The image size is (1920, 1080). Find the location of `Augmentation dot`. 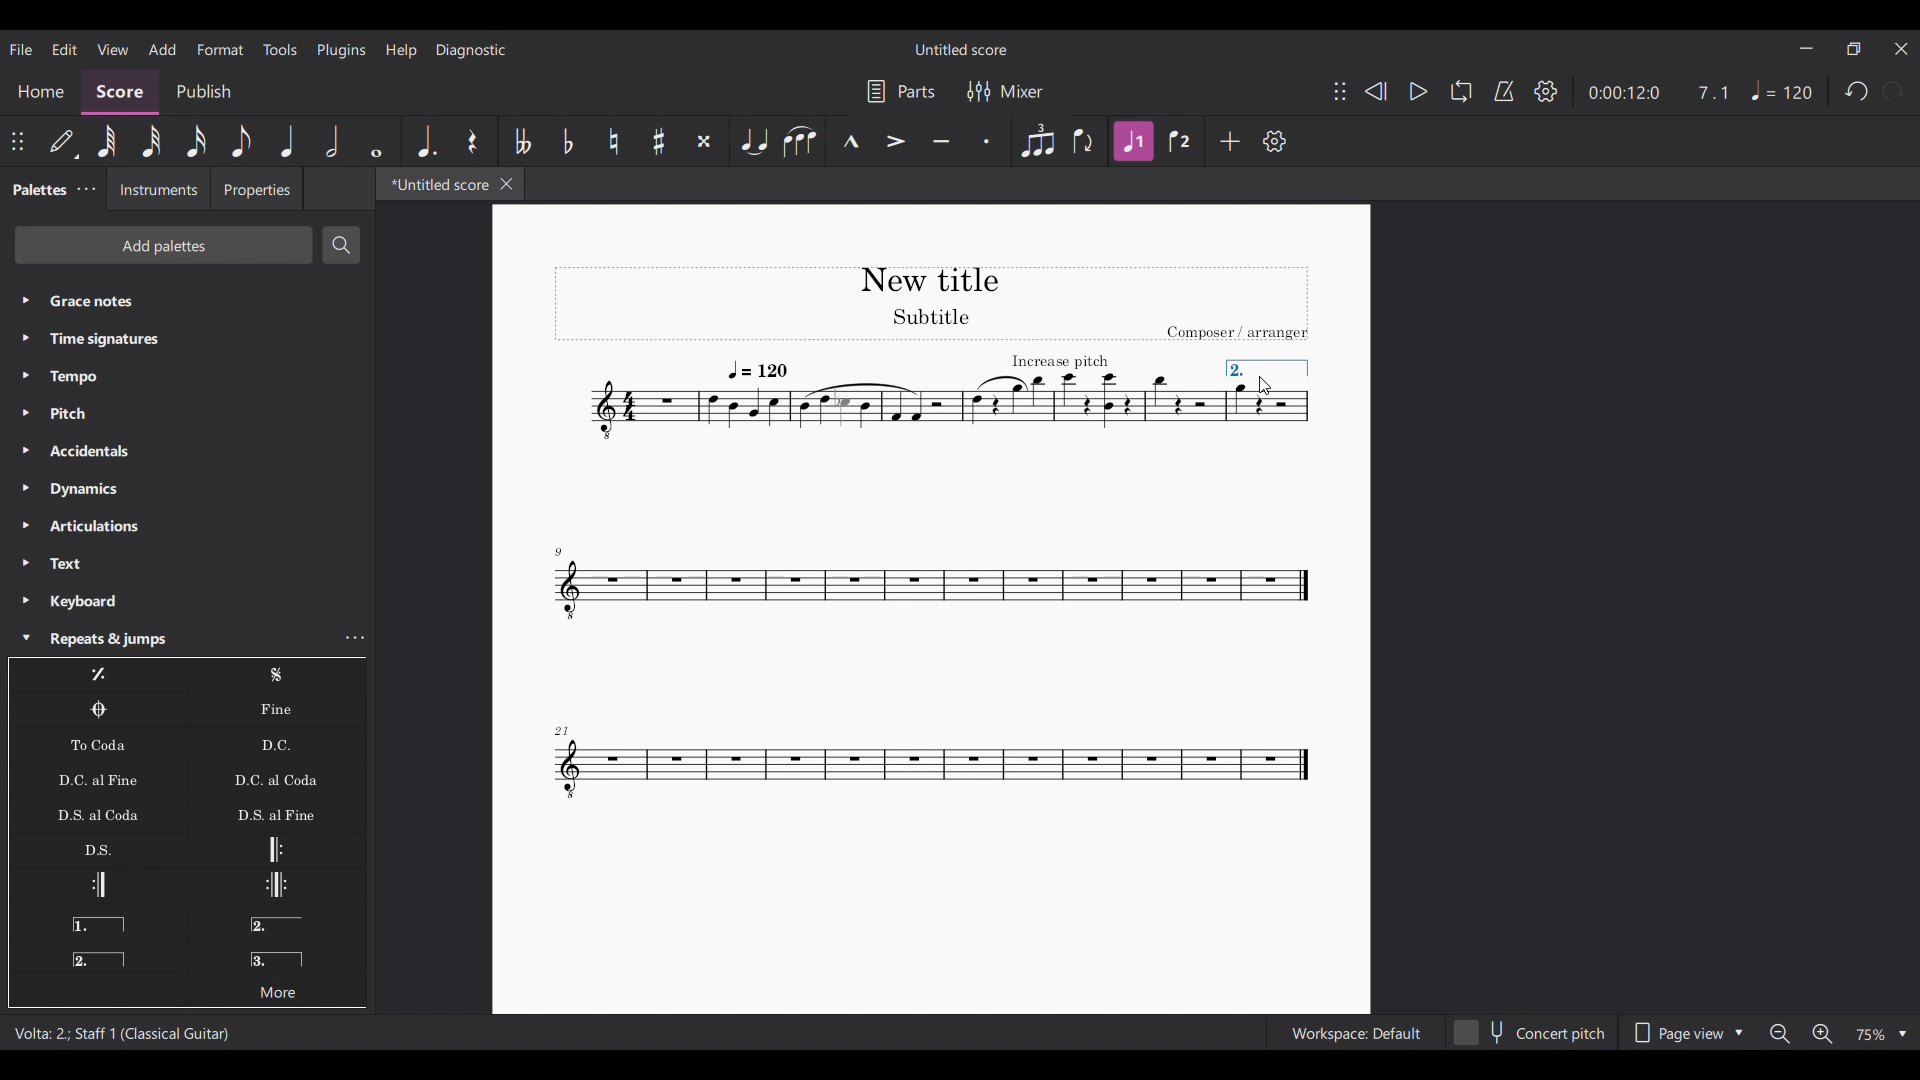

Augmentation dot is located at coordinates (426, 141).